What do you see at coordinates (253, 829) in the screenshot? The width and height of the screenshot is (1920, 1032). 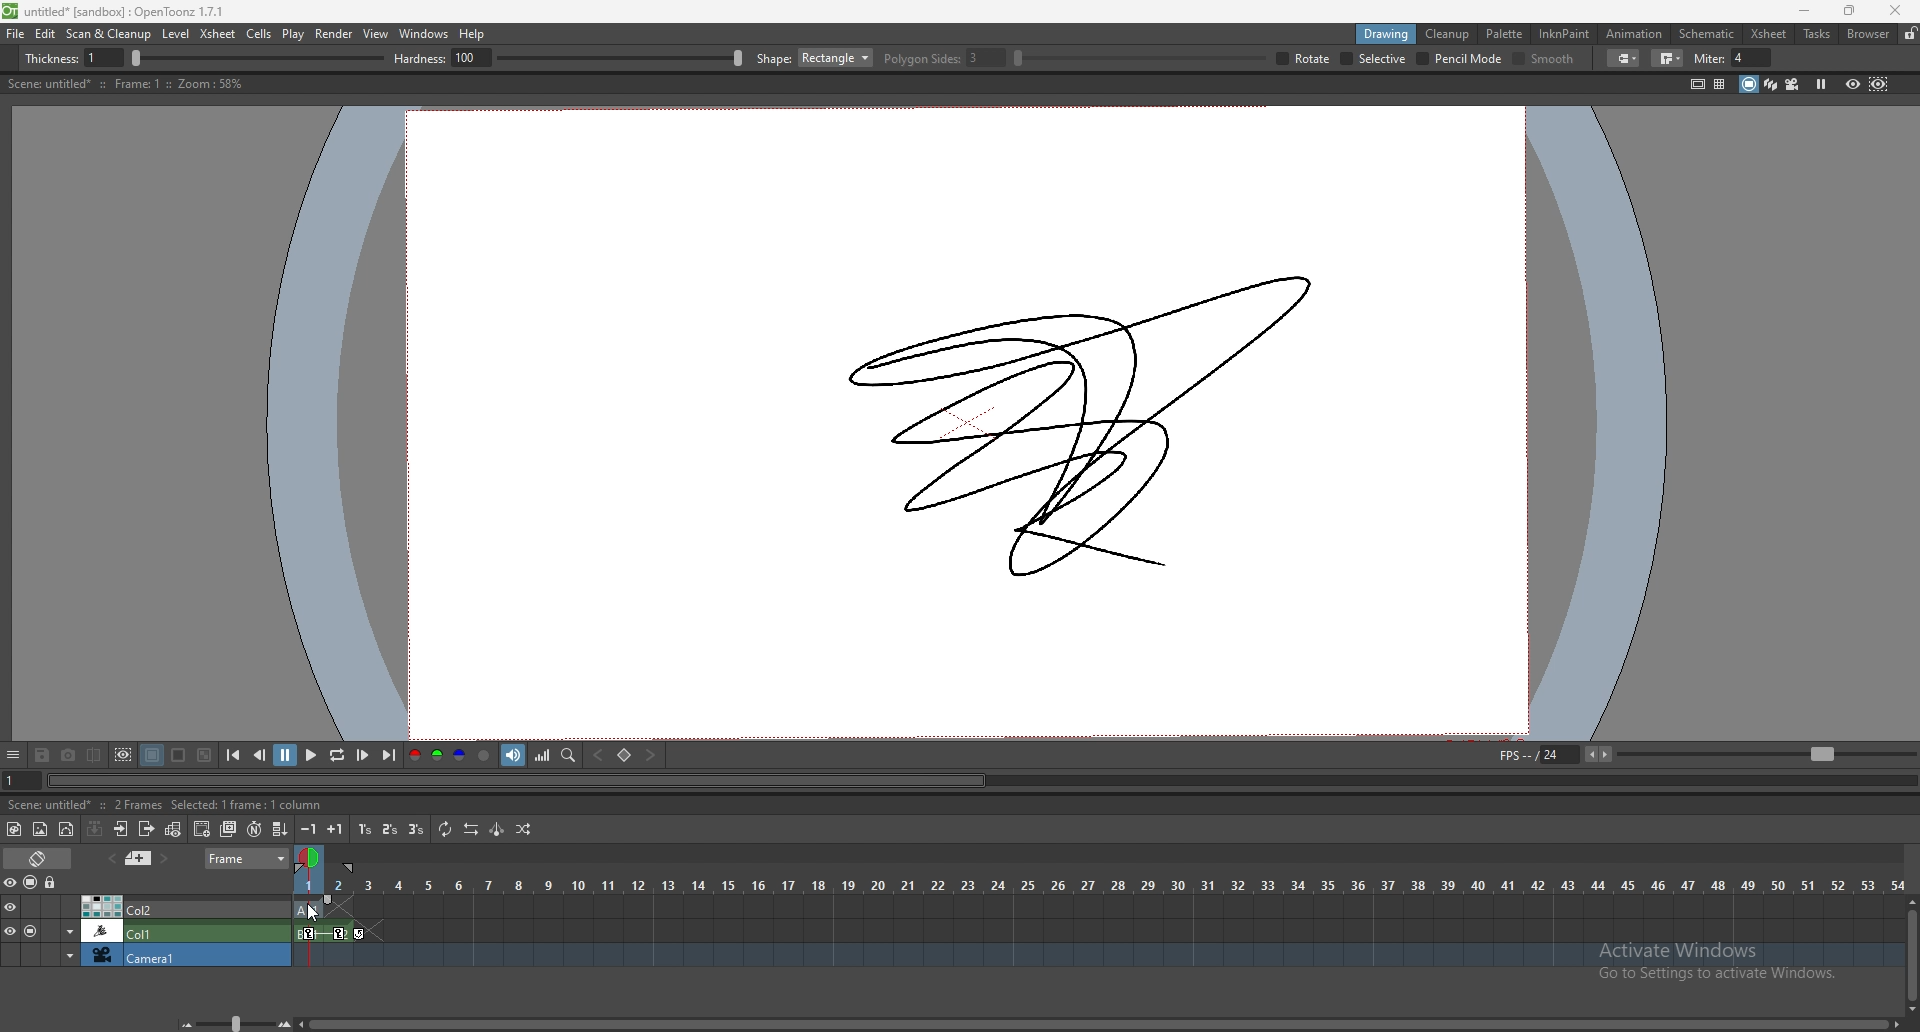 I see `auto input cell number` at bounding box center [253, 829].